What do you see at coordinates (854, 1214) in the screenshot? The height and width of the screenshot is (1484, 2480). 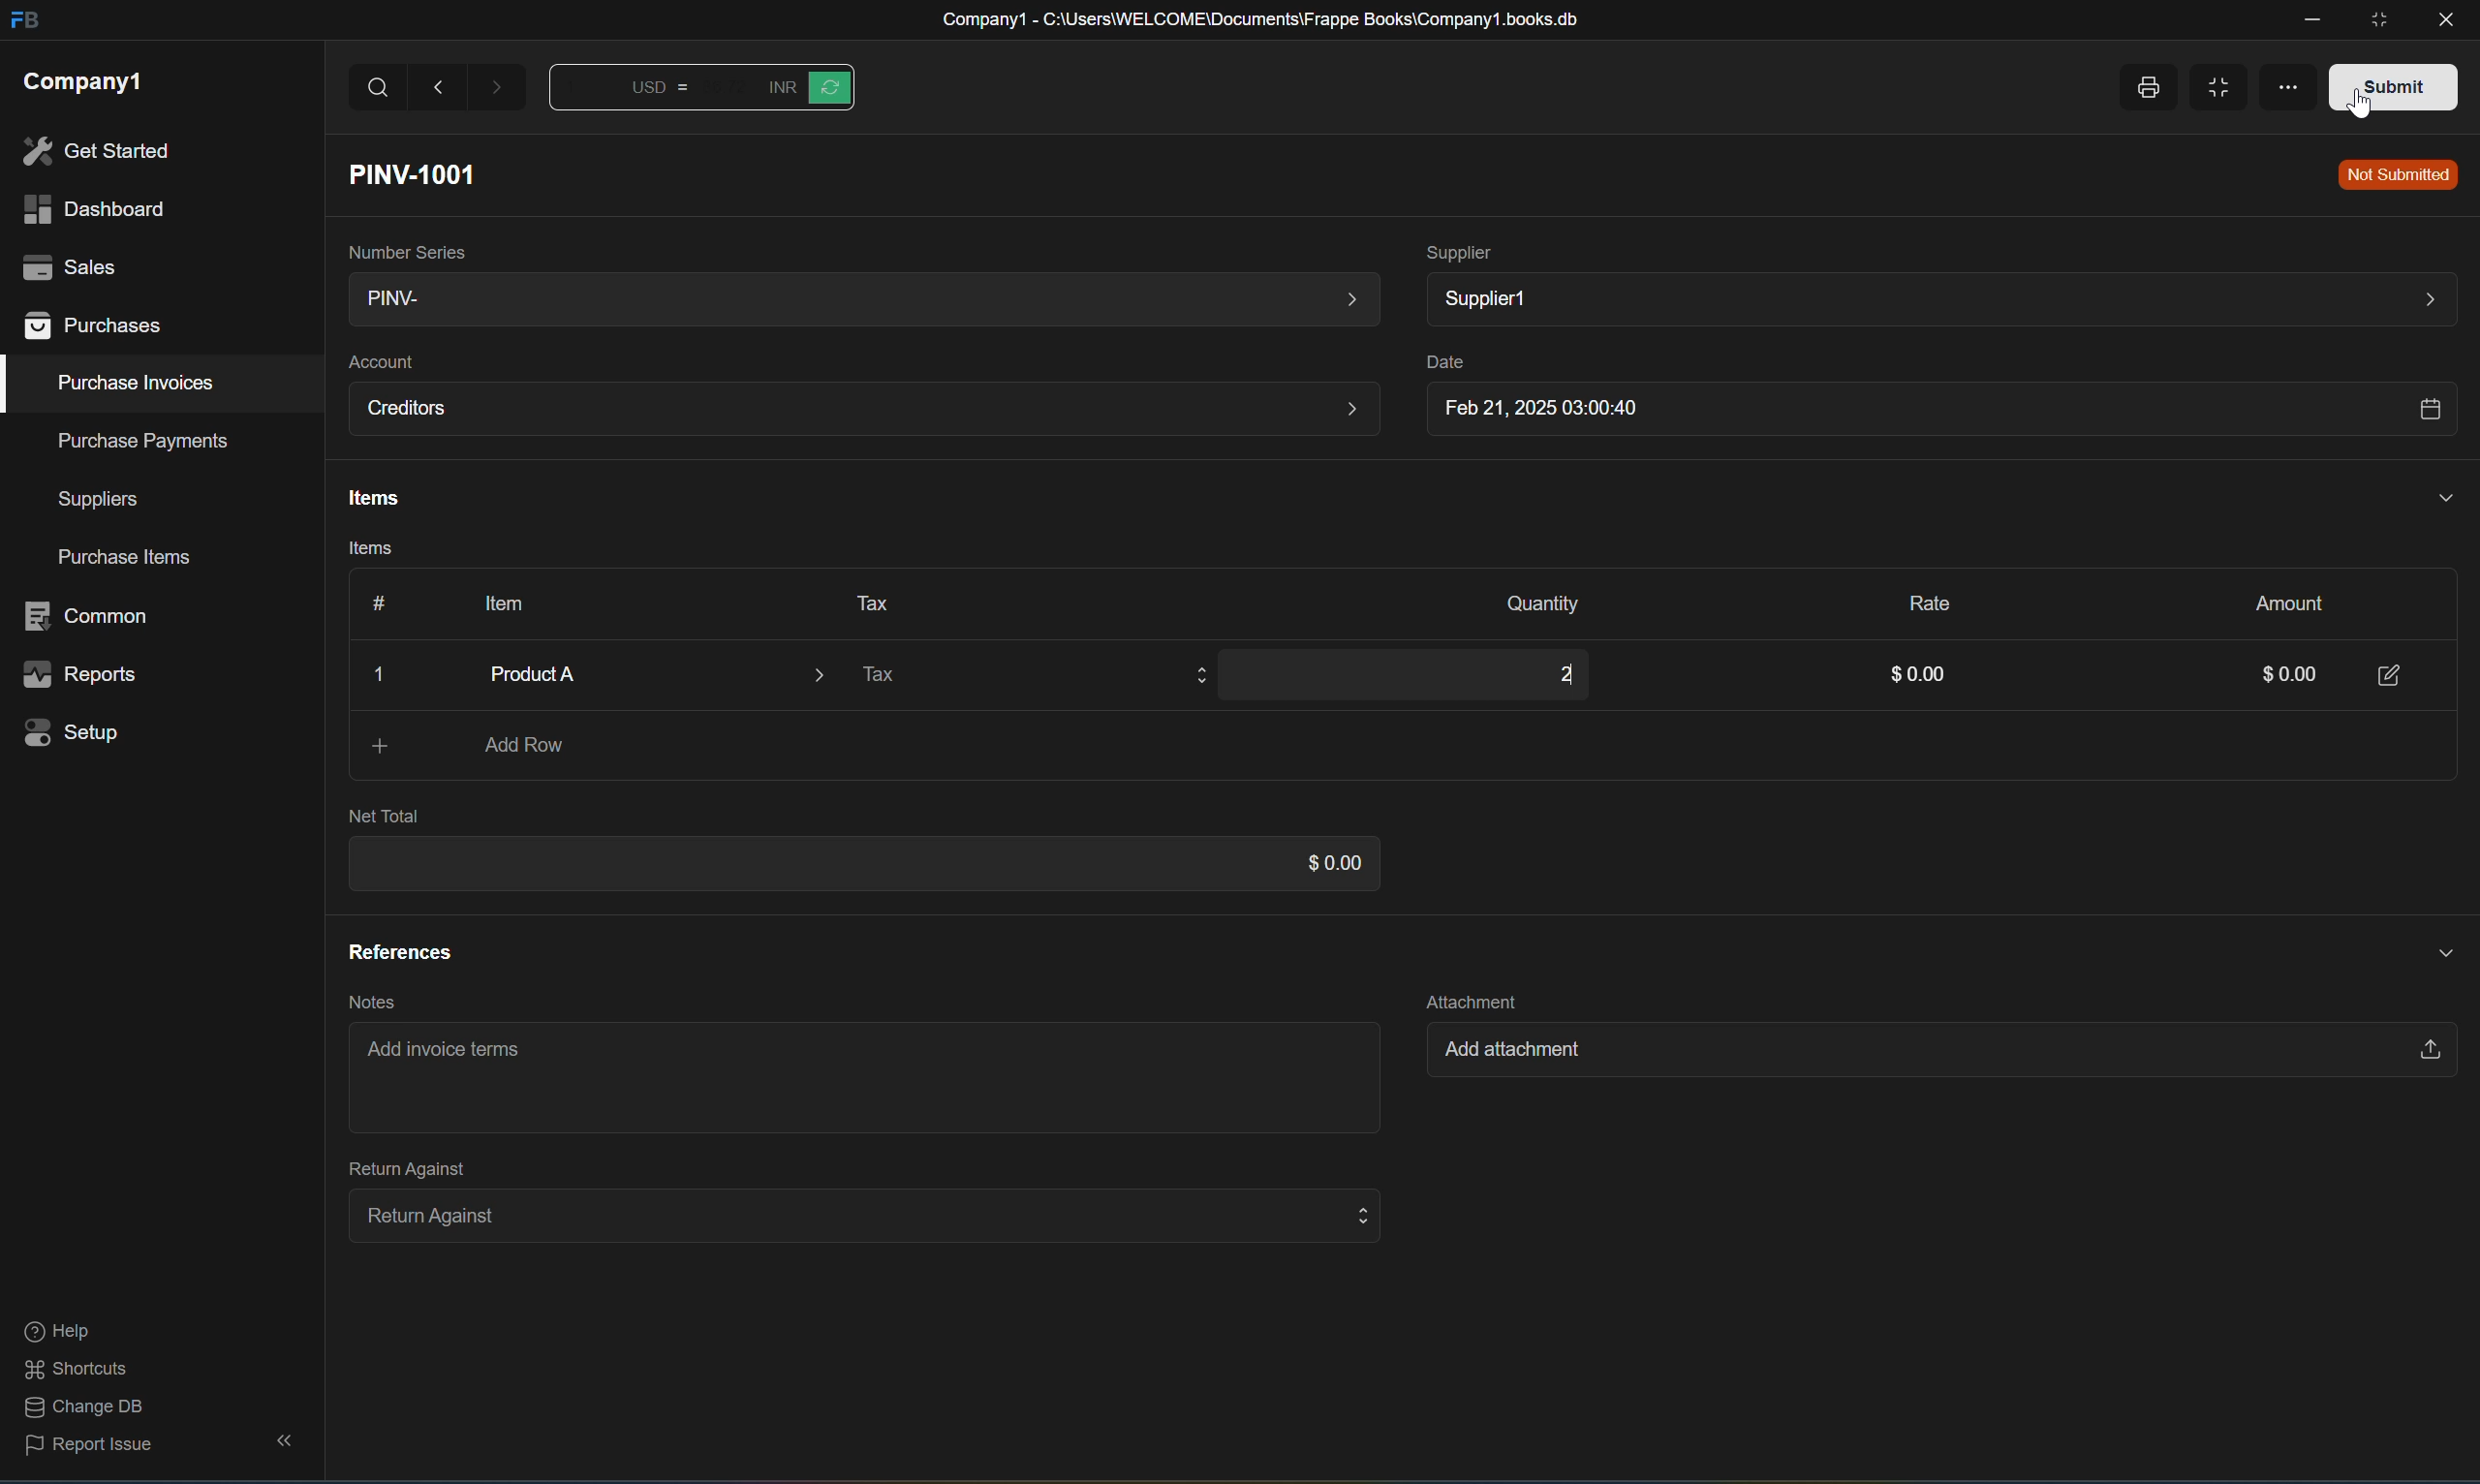 I see `Return Against` at bounding box center [854, 1214].